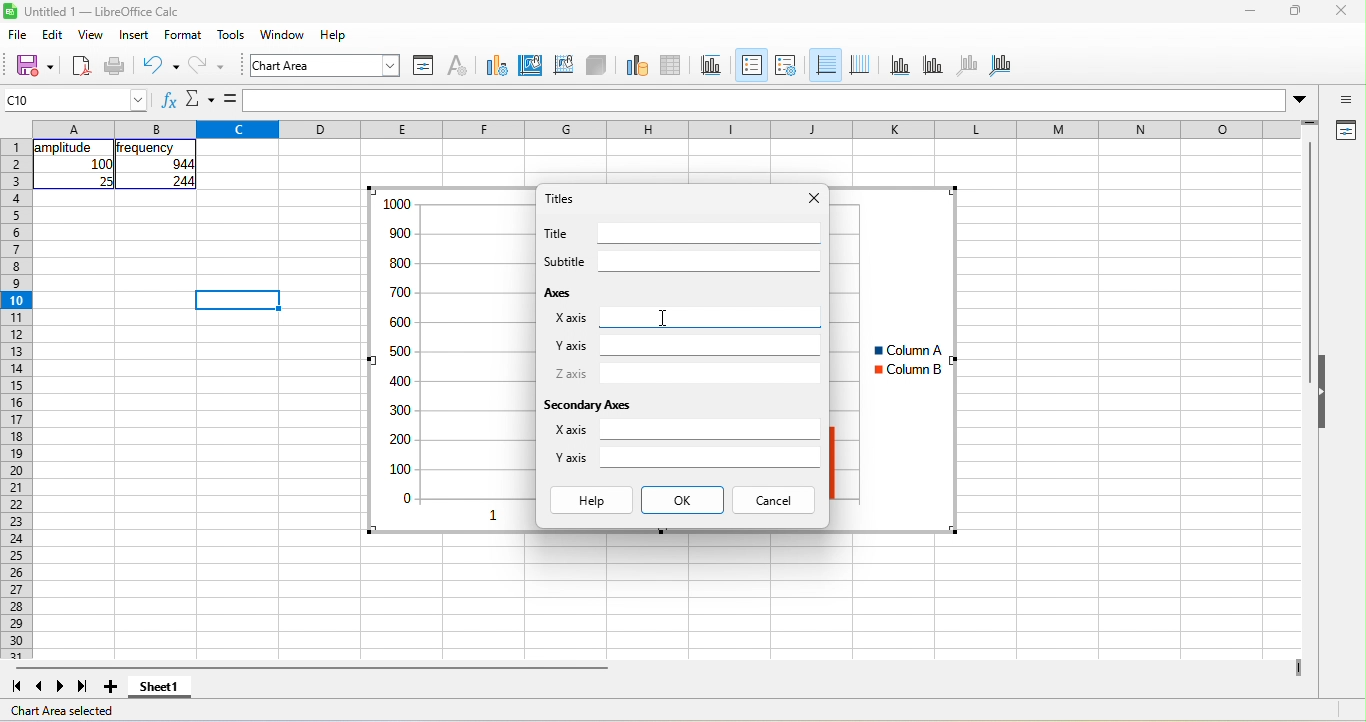  What do you see at coordinates (16, 399) in the screenshot?
I see `rows` at bounding box center [16, 399].